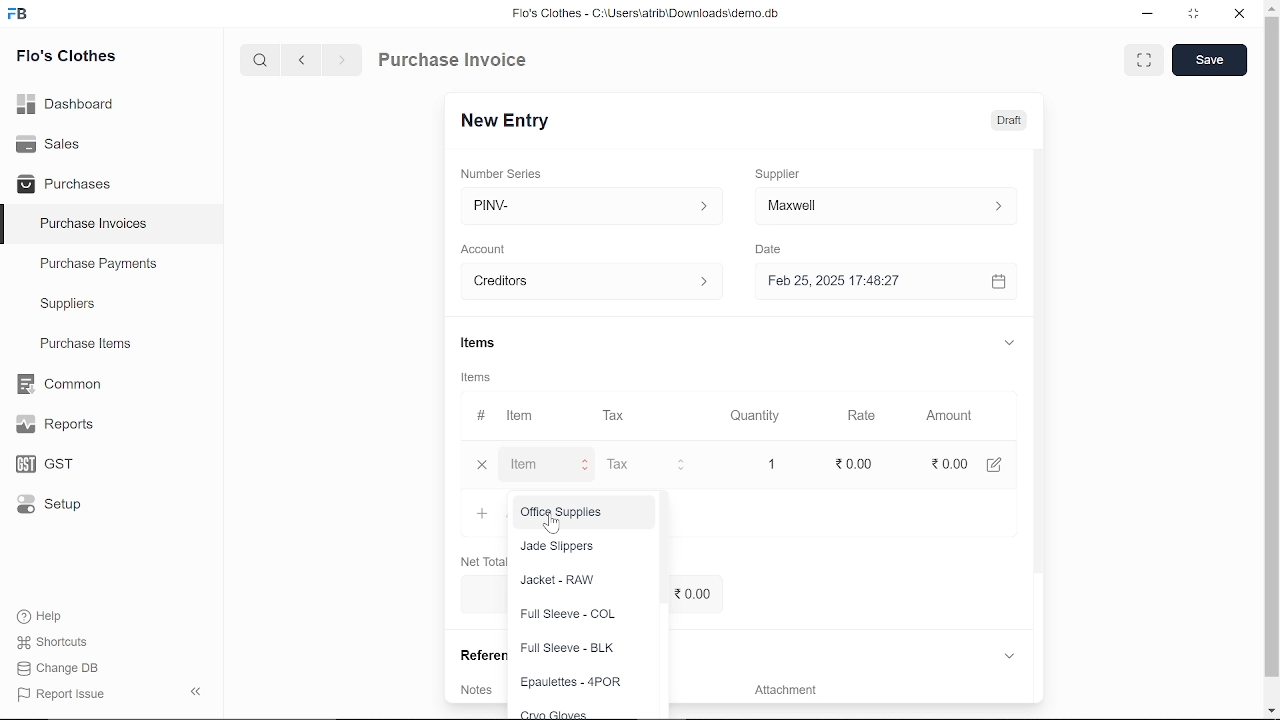 The width and height of the screenshot is (1280, 720). I want to click on Date, so click(782, 250).